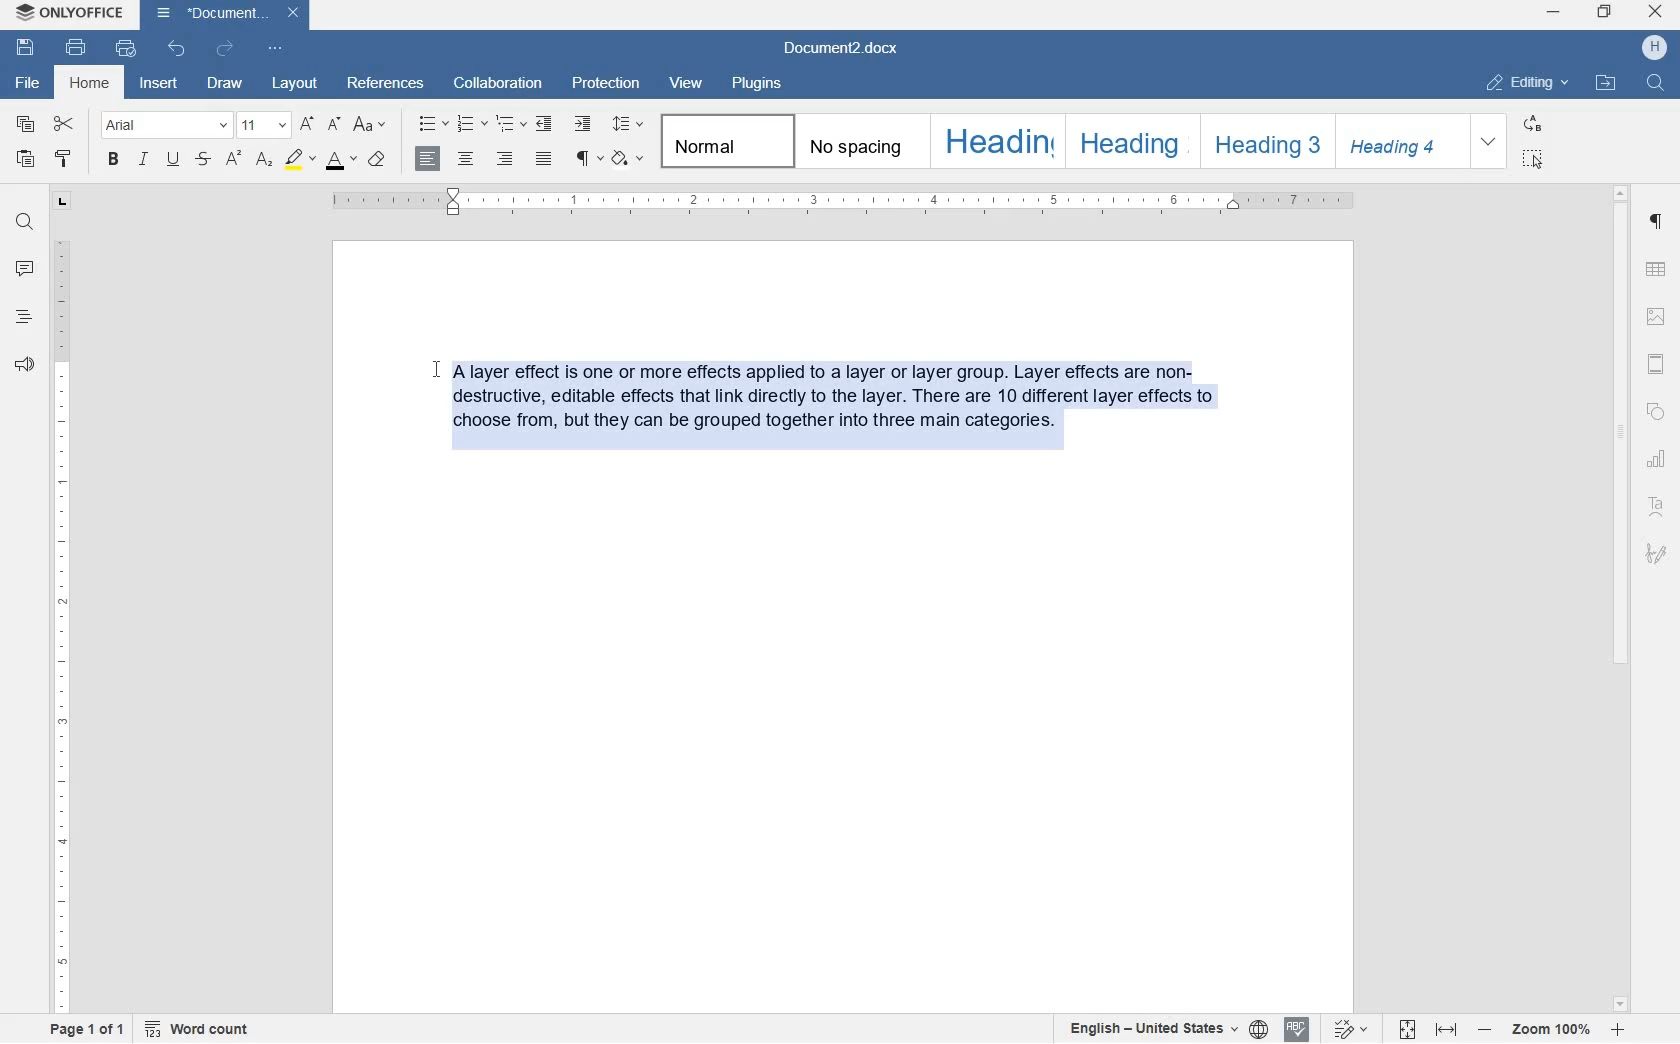 This screenshot has width=1680, height=1044. I want to click on headers & footers, so click(1657, 363).